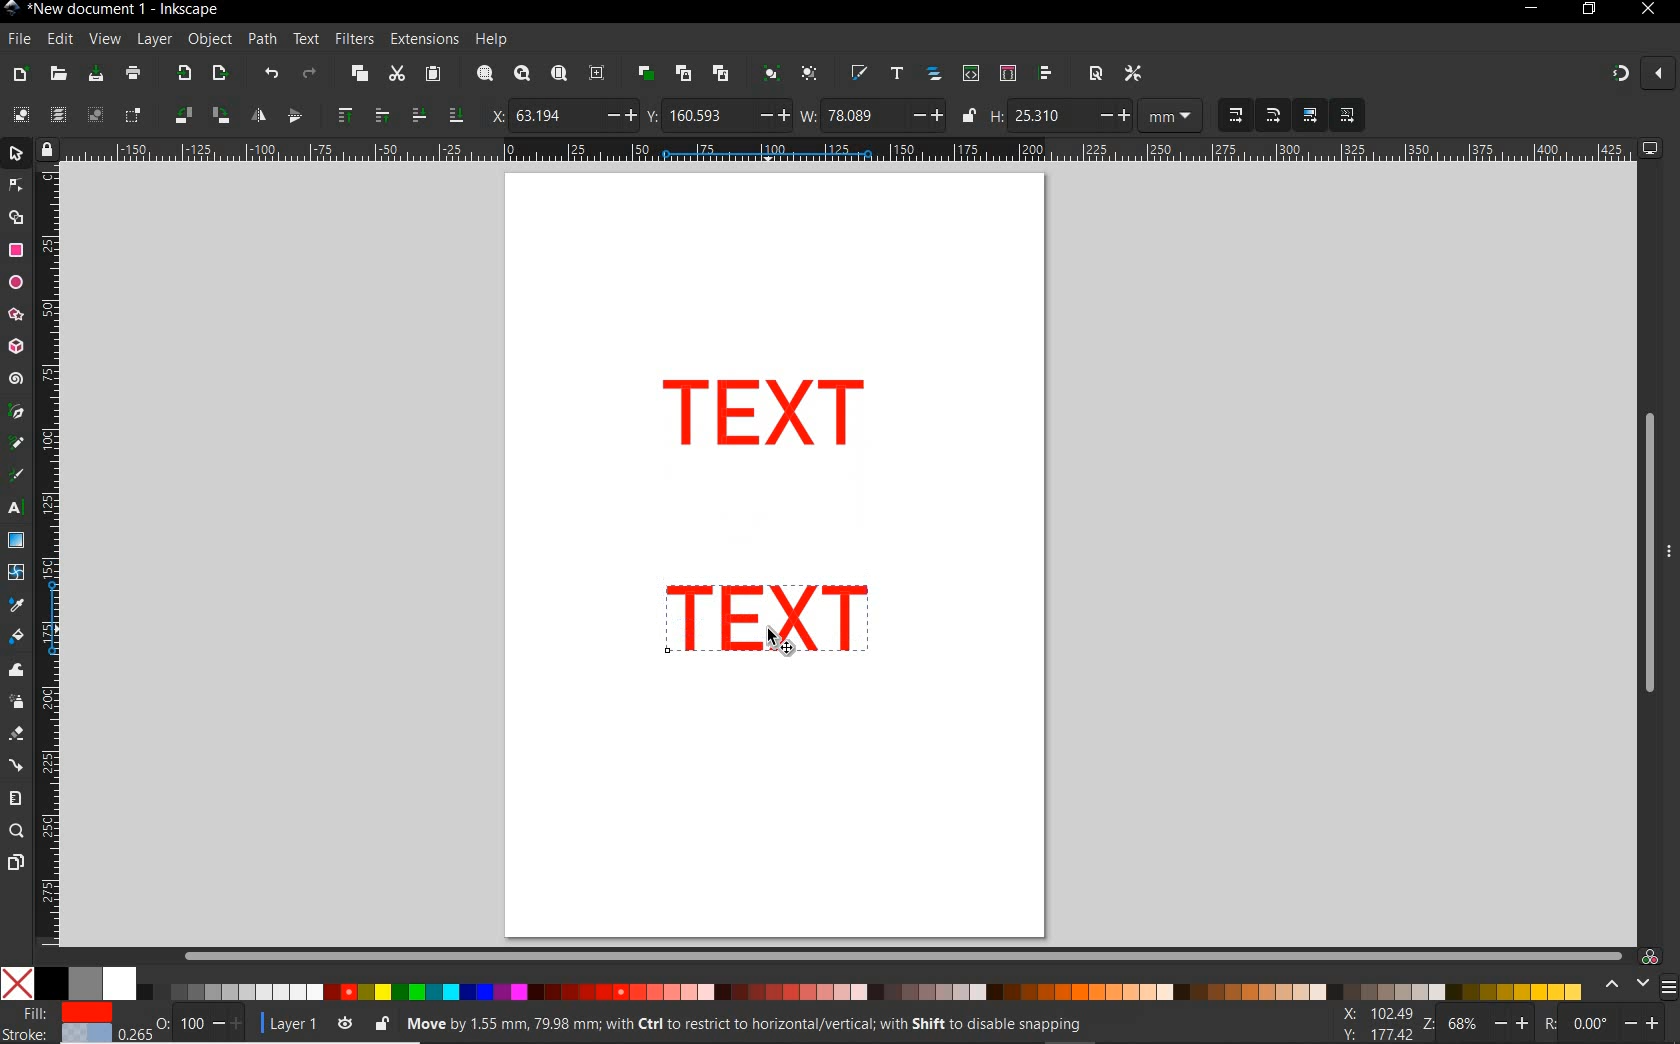 This screenshot has width=1680, height=1044. Describe the element at coordinates (1007, 74) in the screenshot. I see `open selectors` at that location.